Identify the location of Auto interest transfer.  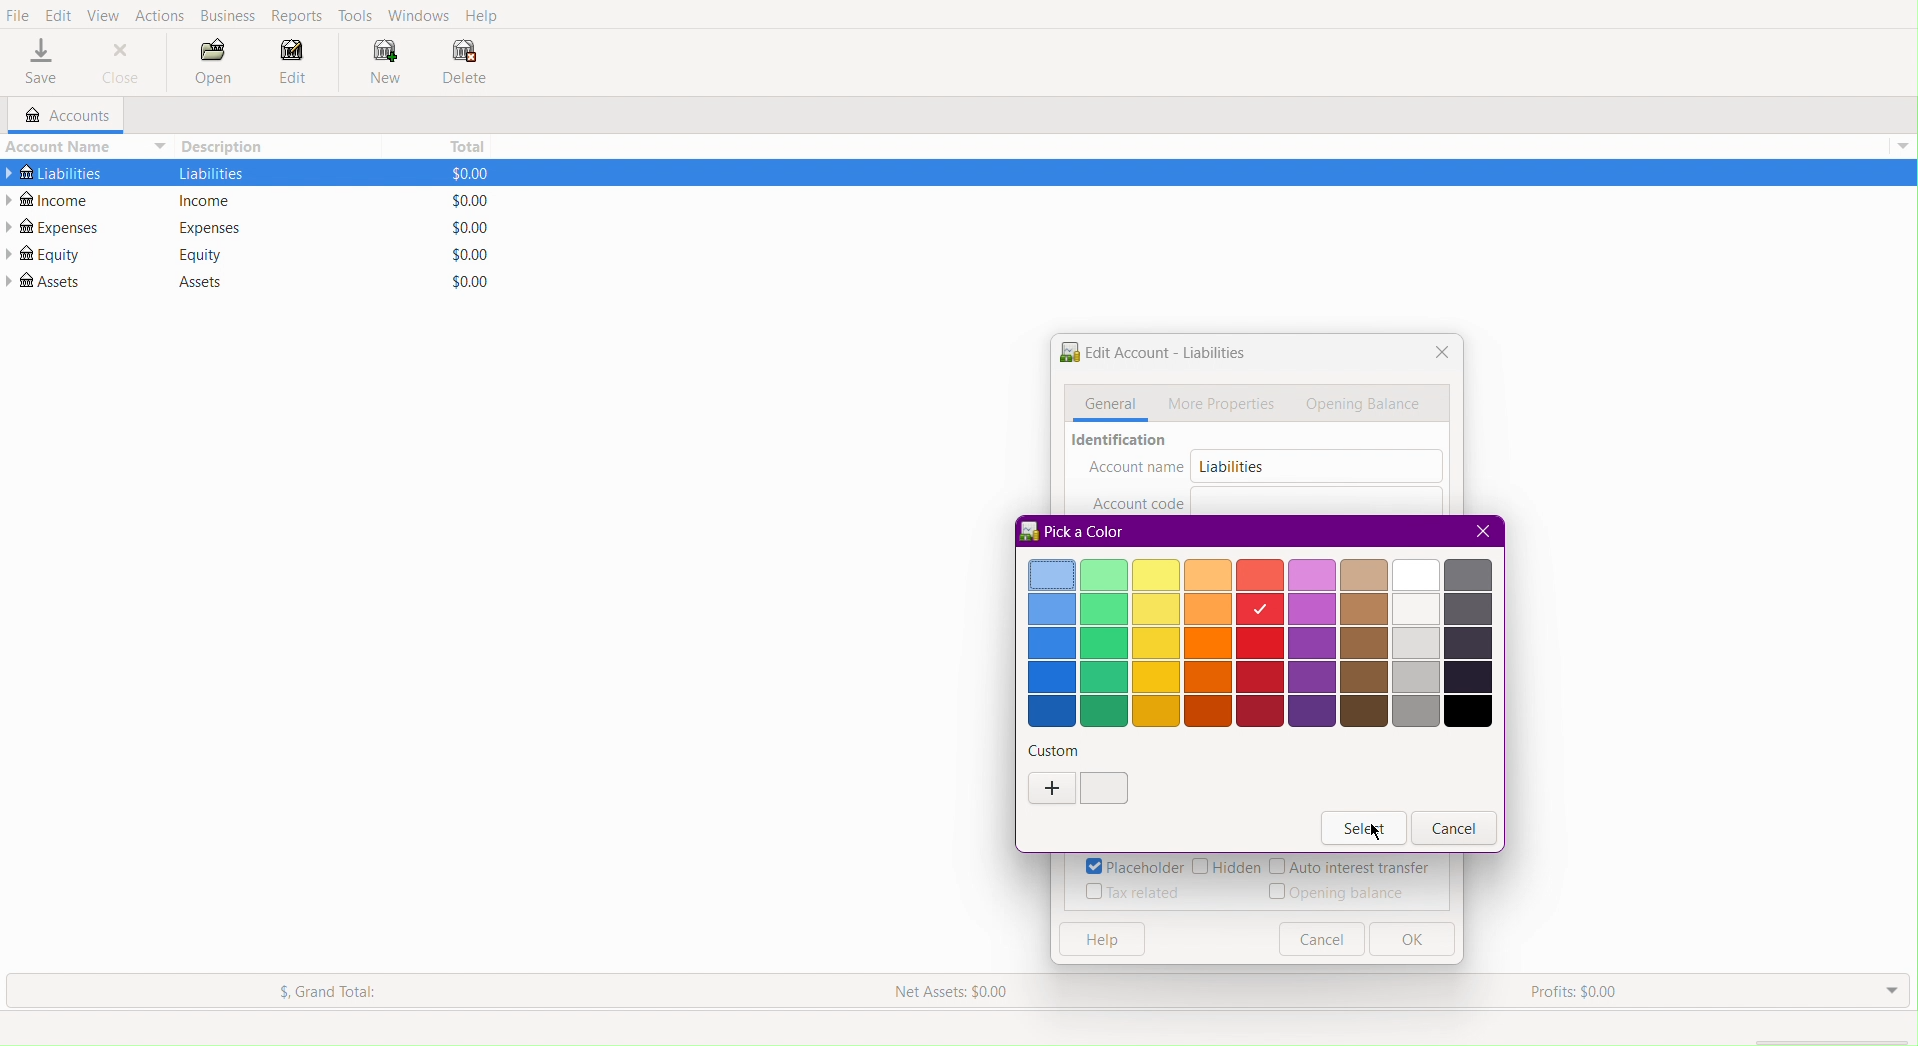
(1351, 868).